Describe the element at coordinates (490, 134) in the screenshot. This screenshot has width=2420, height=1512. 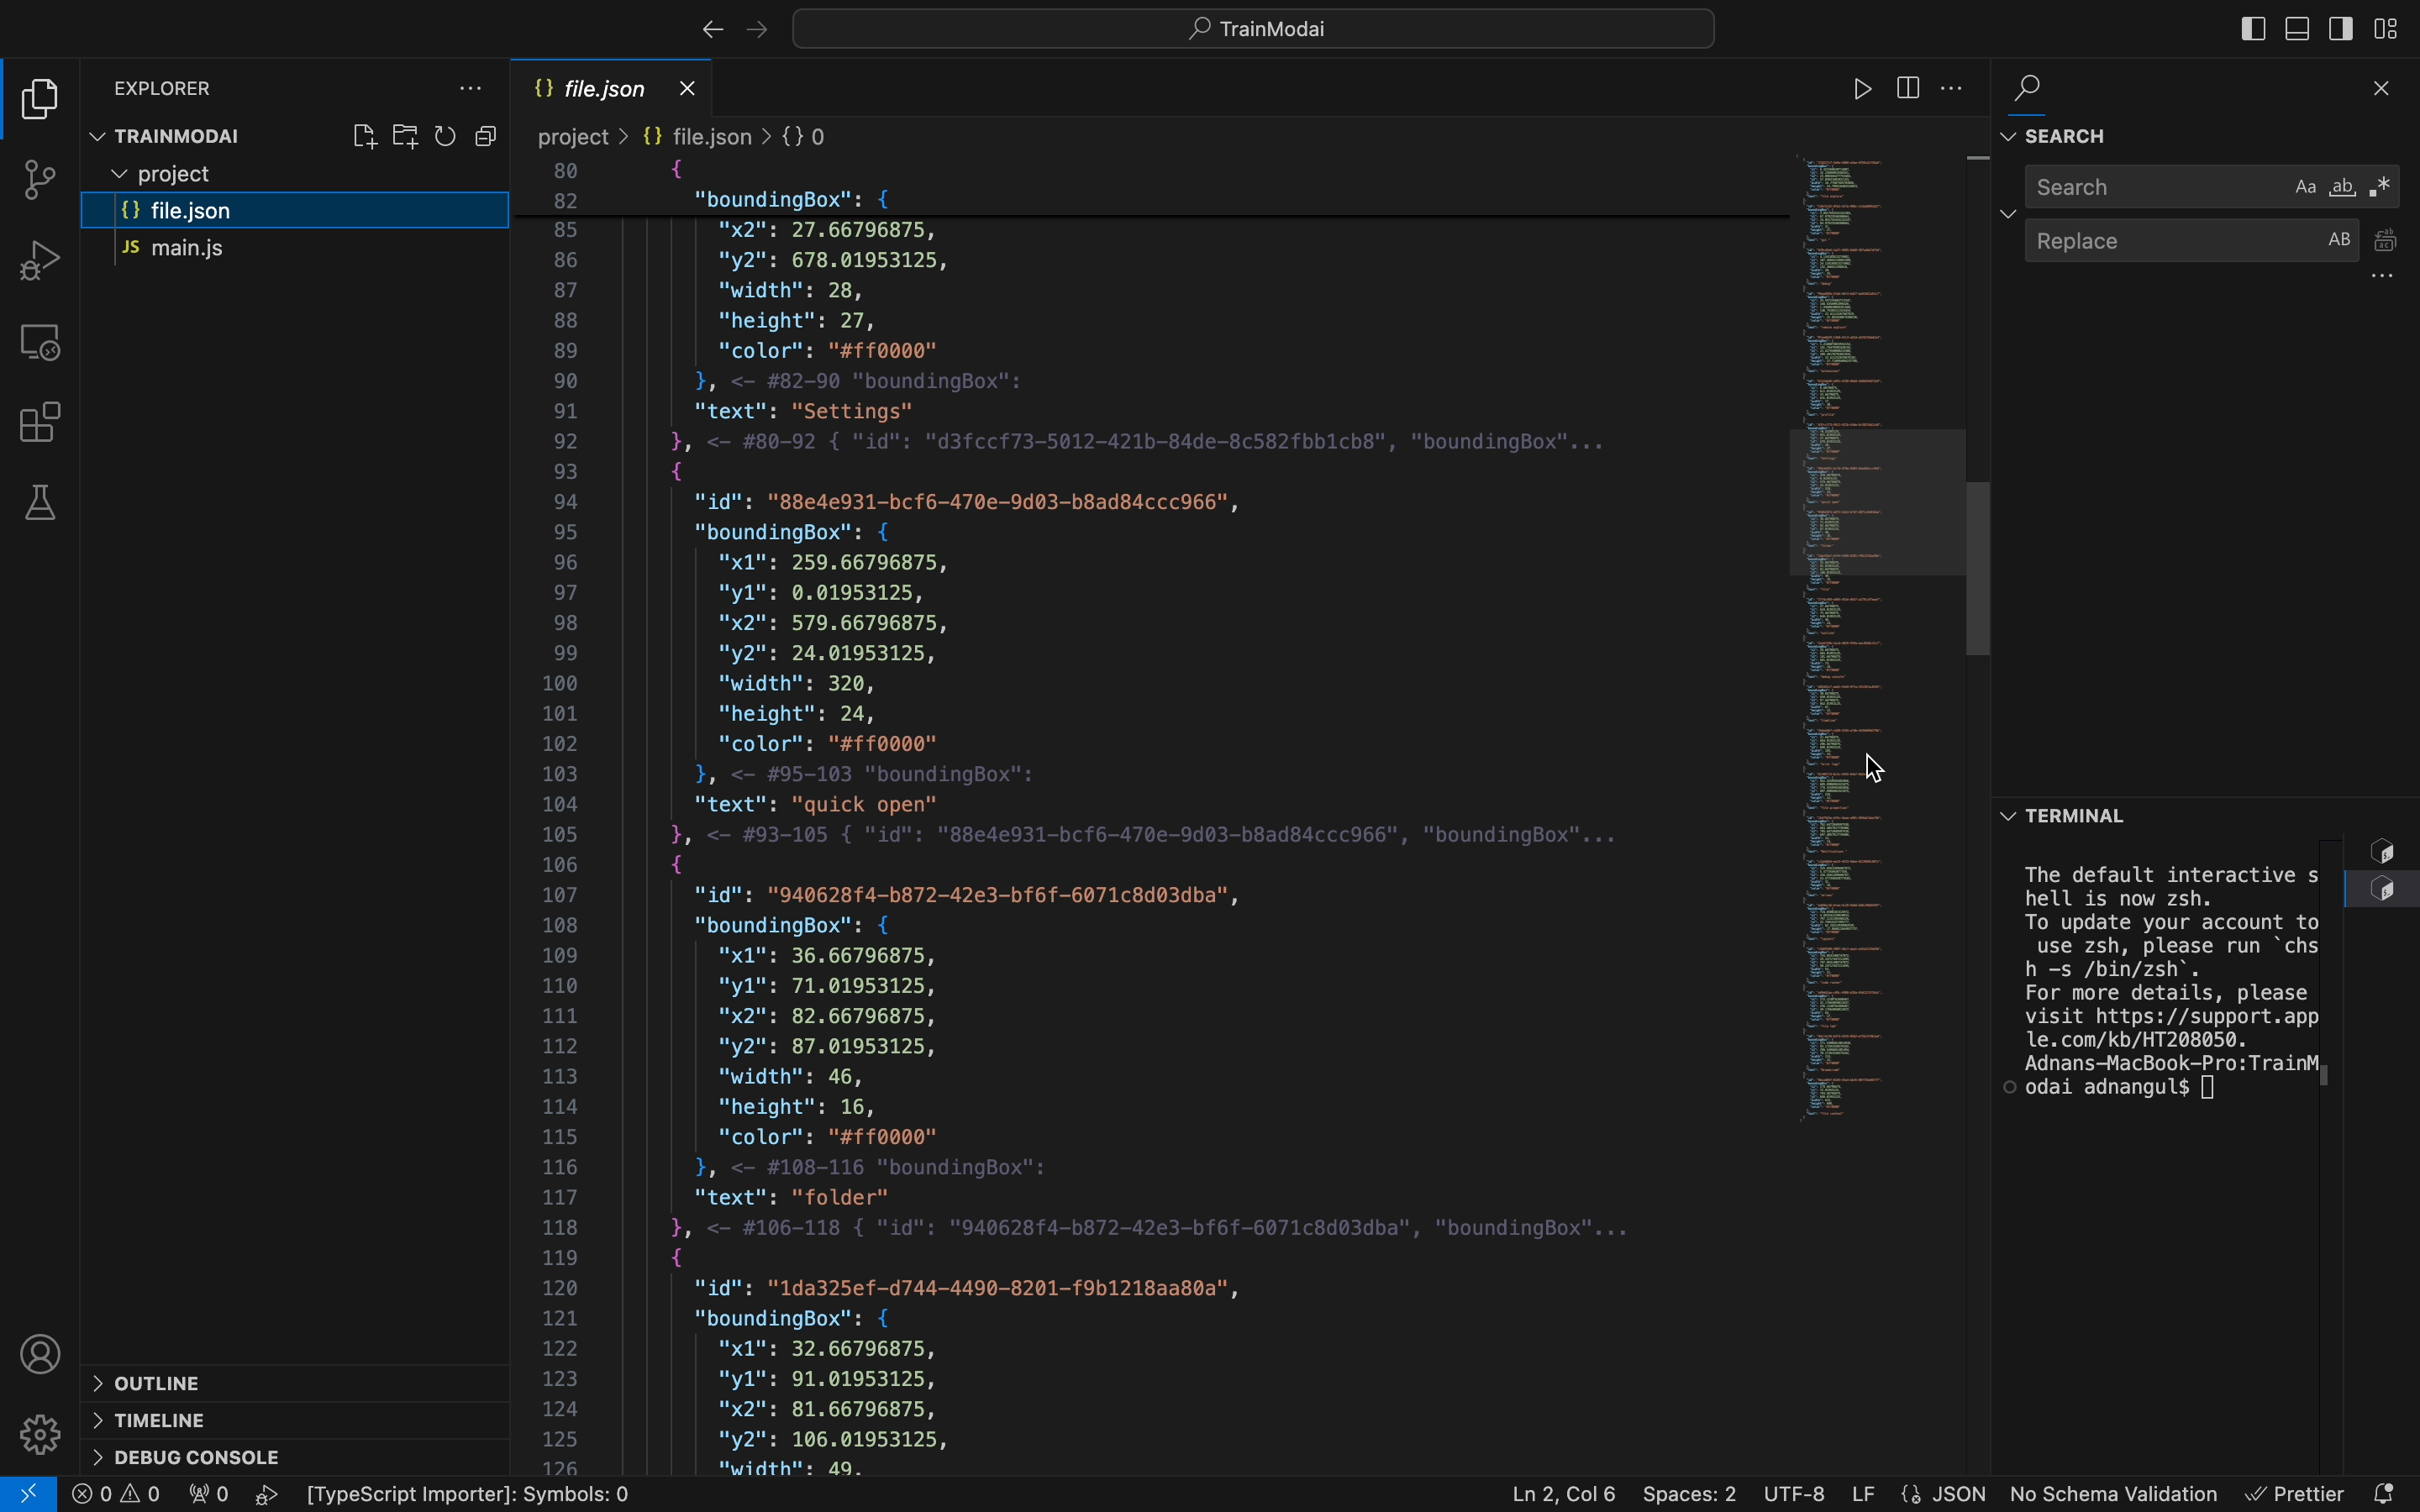
I see `` at that location.